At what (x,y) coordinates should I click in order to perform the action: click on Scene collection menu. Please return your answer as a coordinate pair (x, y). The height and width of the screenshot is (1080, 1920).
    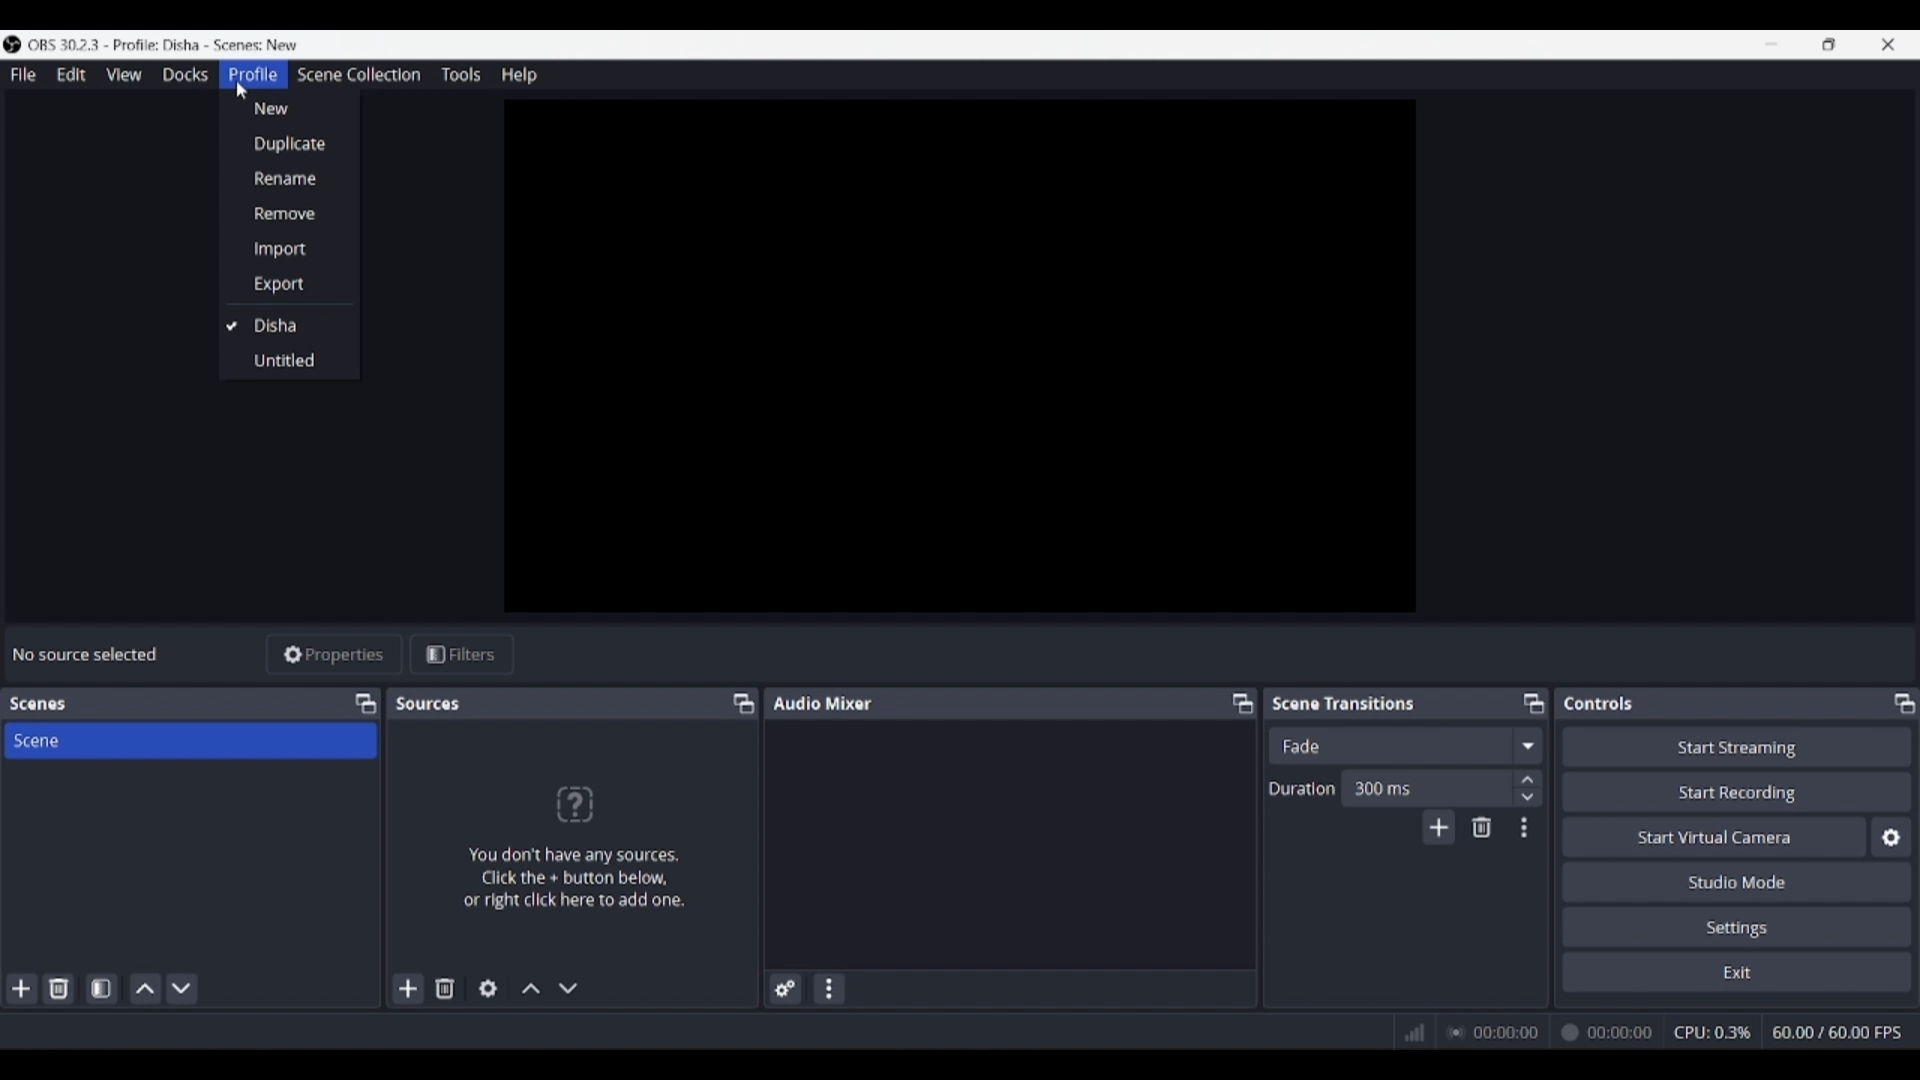
    Looking at the image, I should click on (358, 74).